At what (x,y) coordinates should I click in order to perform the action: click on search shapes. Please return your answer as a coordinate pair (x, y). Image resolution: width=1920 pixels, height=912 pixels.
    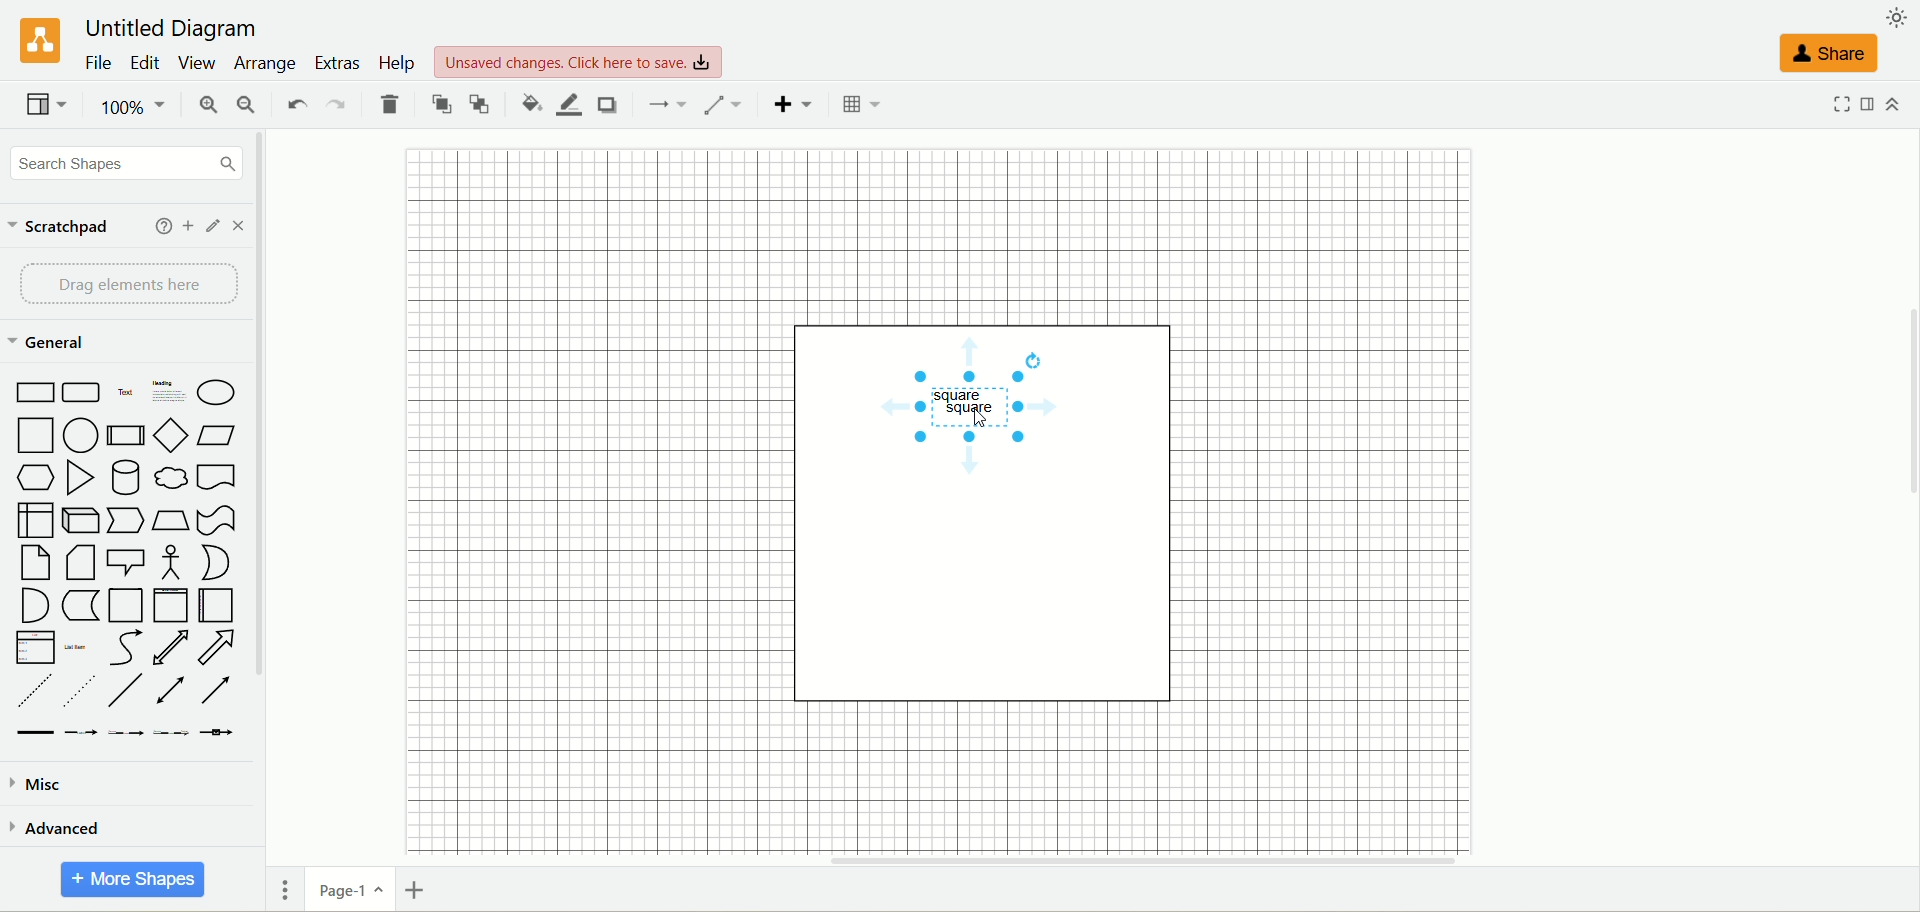
    Looking at the image, I should click on (127, 167).